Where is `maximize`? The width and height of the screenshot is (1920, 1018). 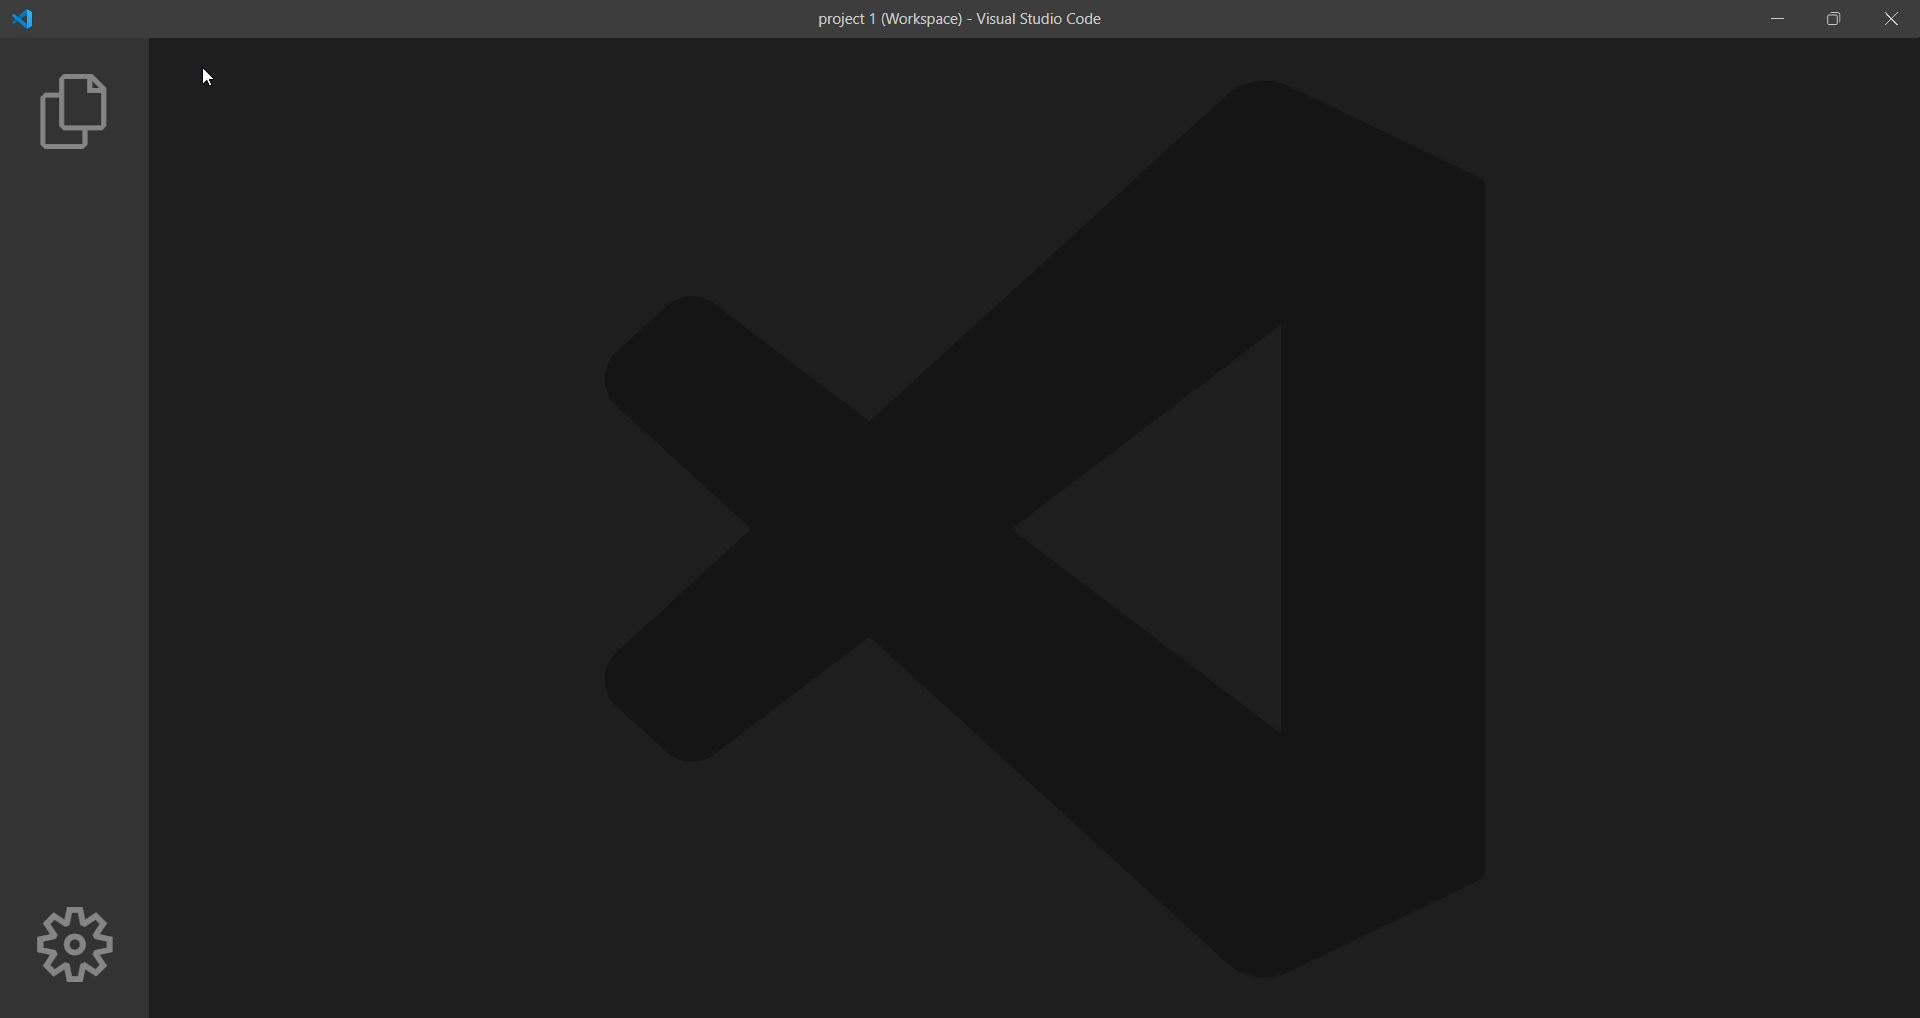
maximize is located at coordinates (1836, 18).